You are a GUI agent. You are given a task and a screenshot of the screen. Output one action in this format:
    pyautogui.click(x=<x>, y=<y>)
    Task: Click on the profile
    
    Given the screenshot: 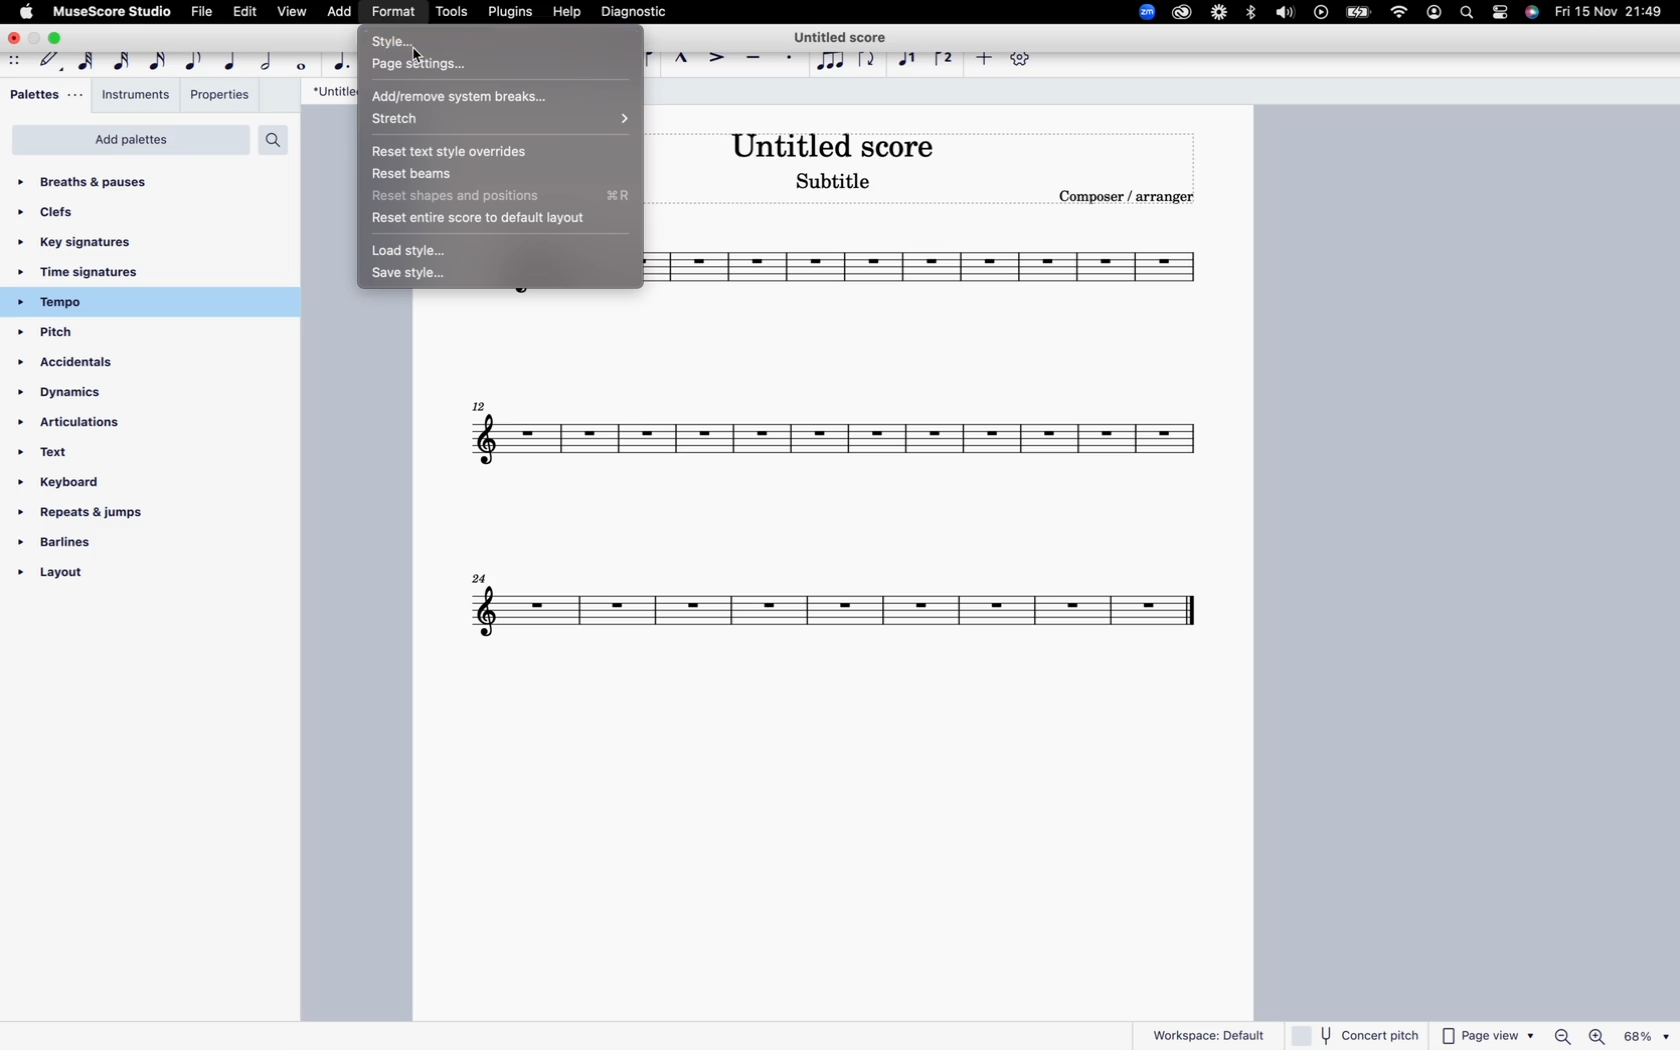 What is the action you would take?
    pyautogui.click(x=1434, y=14)
    